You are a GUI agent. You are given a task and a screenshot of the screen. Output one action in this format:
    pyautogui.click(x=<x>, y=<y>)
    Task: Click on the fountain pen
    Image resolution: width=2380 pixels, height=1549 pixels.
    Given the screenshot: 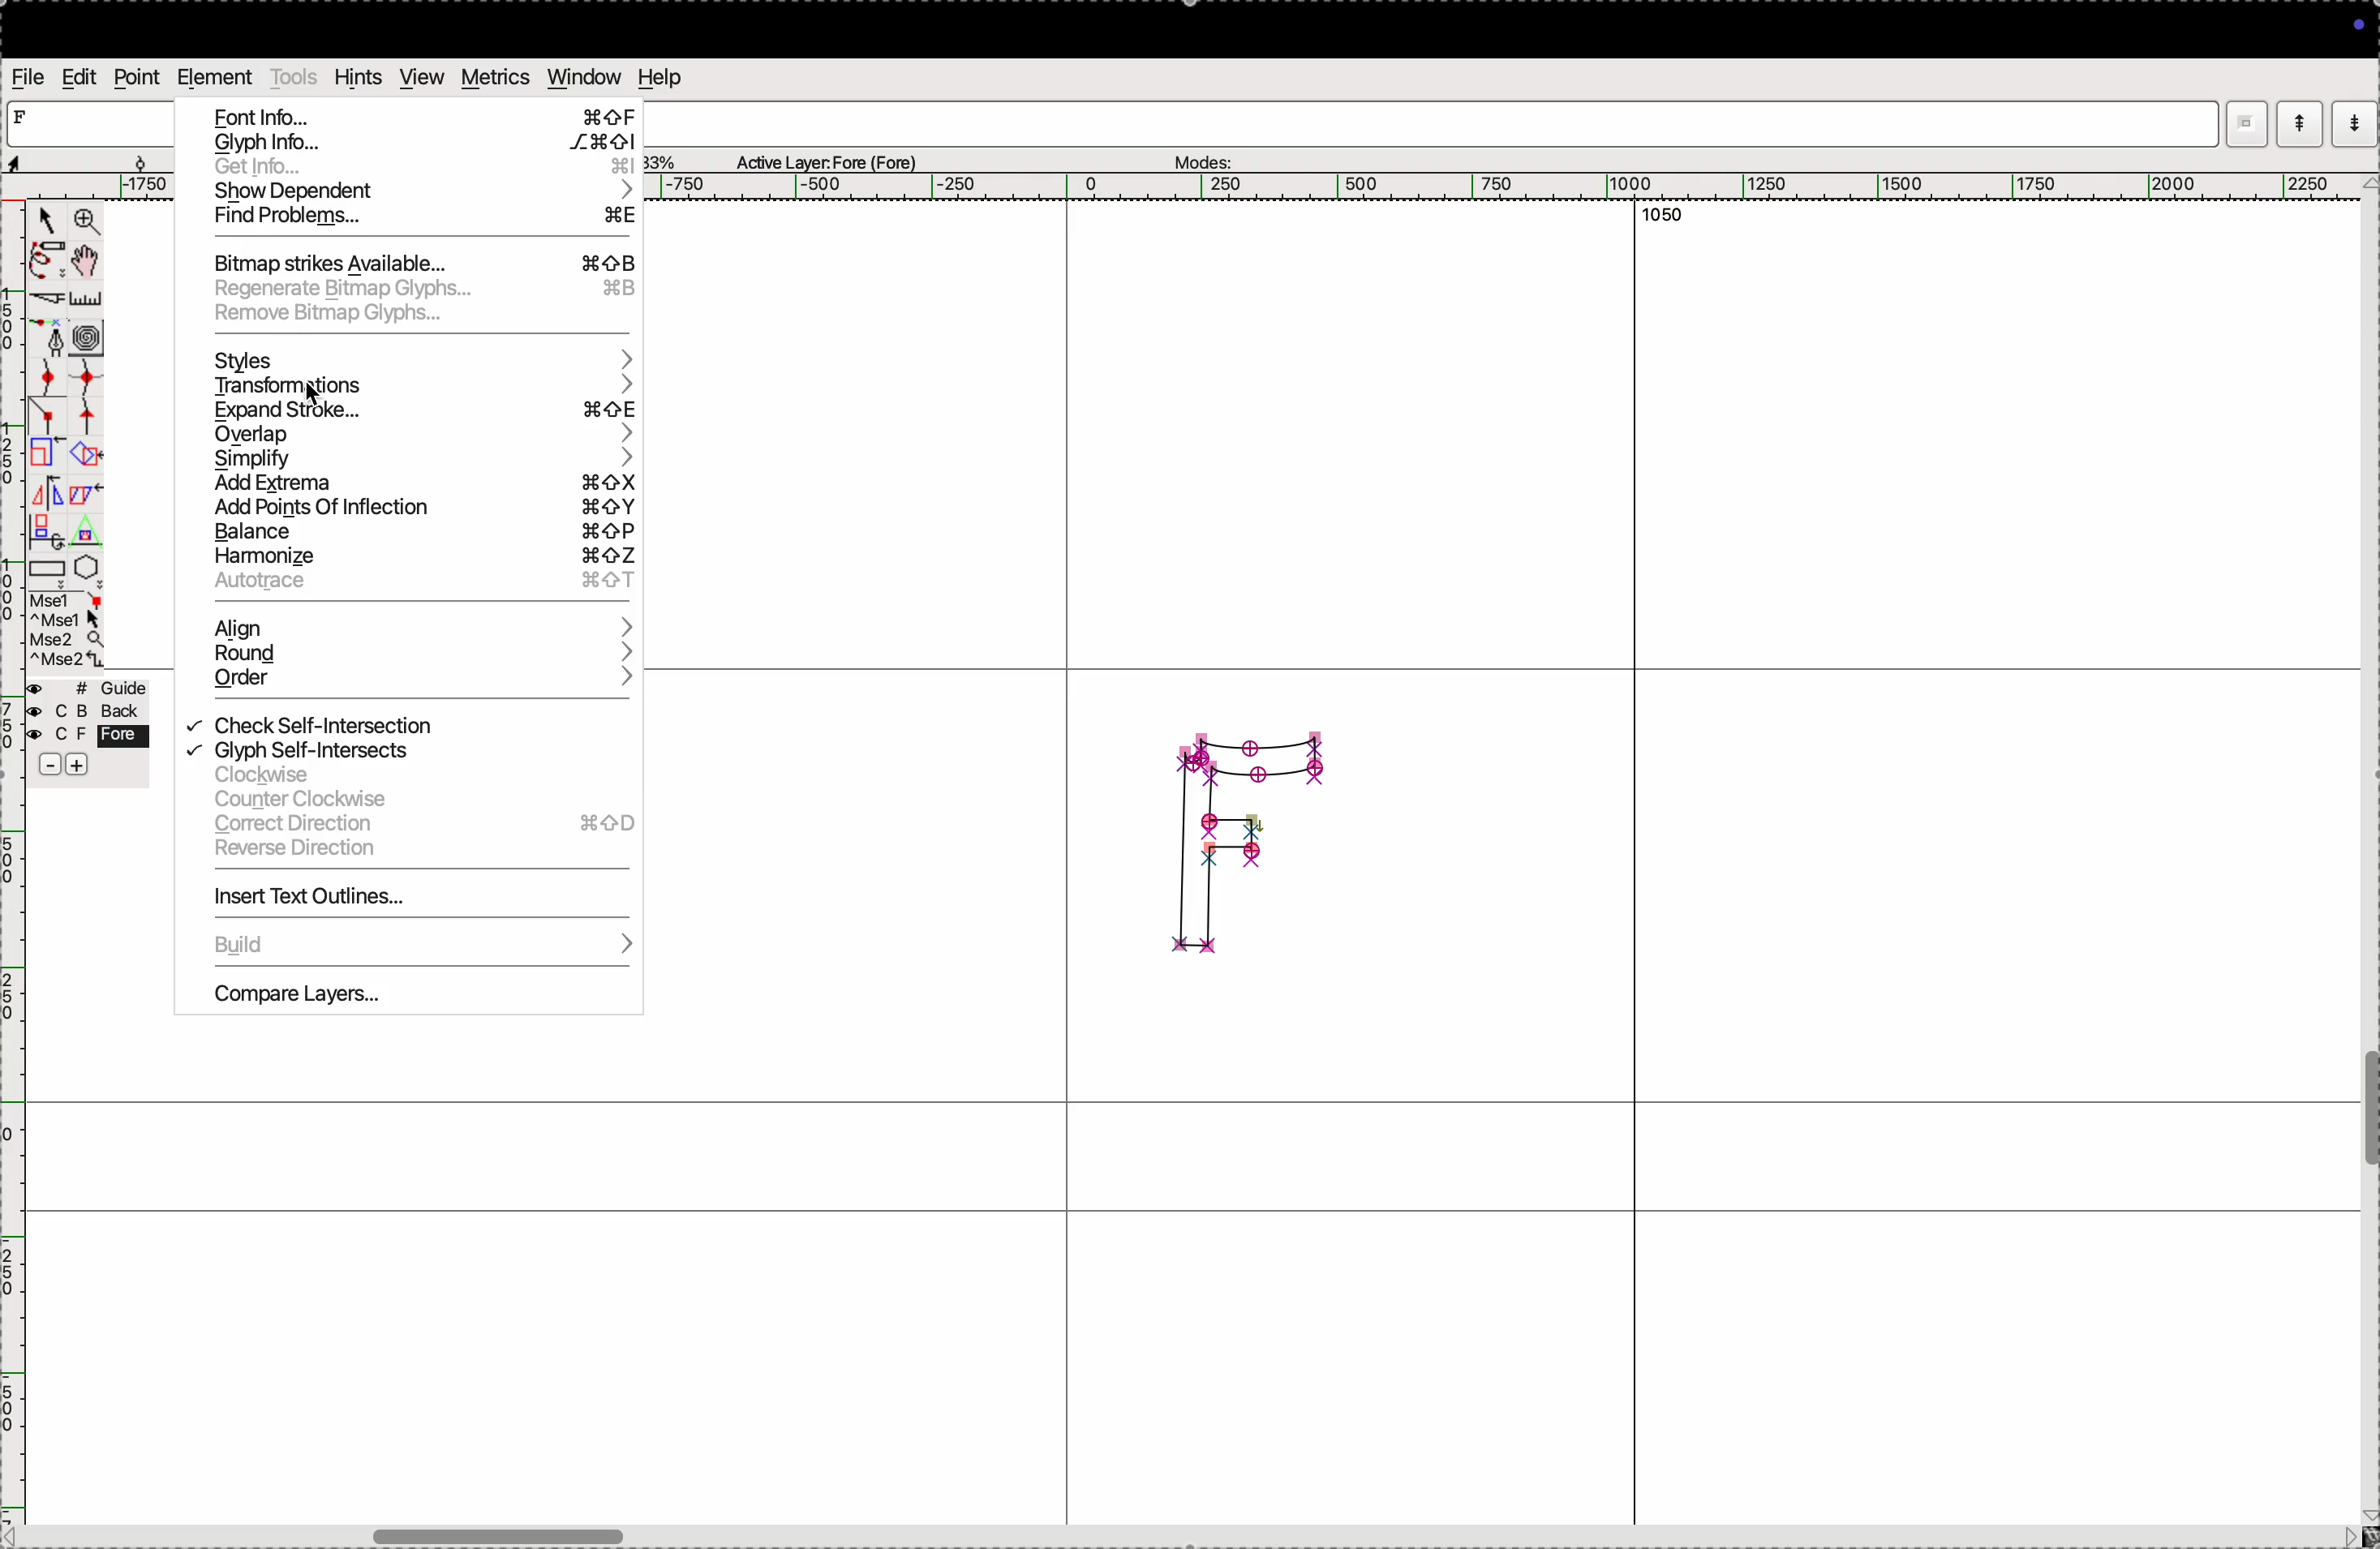 What is the action you would take?
    pyautogui.click(x=56, y=340)
    